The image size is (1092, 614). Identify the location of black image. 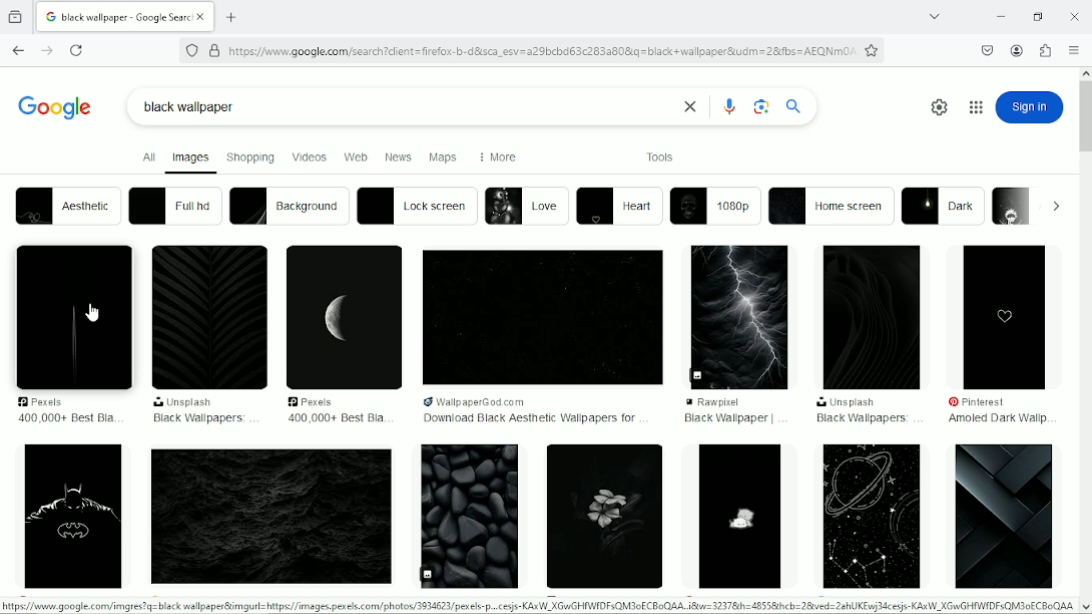
(71, 316).